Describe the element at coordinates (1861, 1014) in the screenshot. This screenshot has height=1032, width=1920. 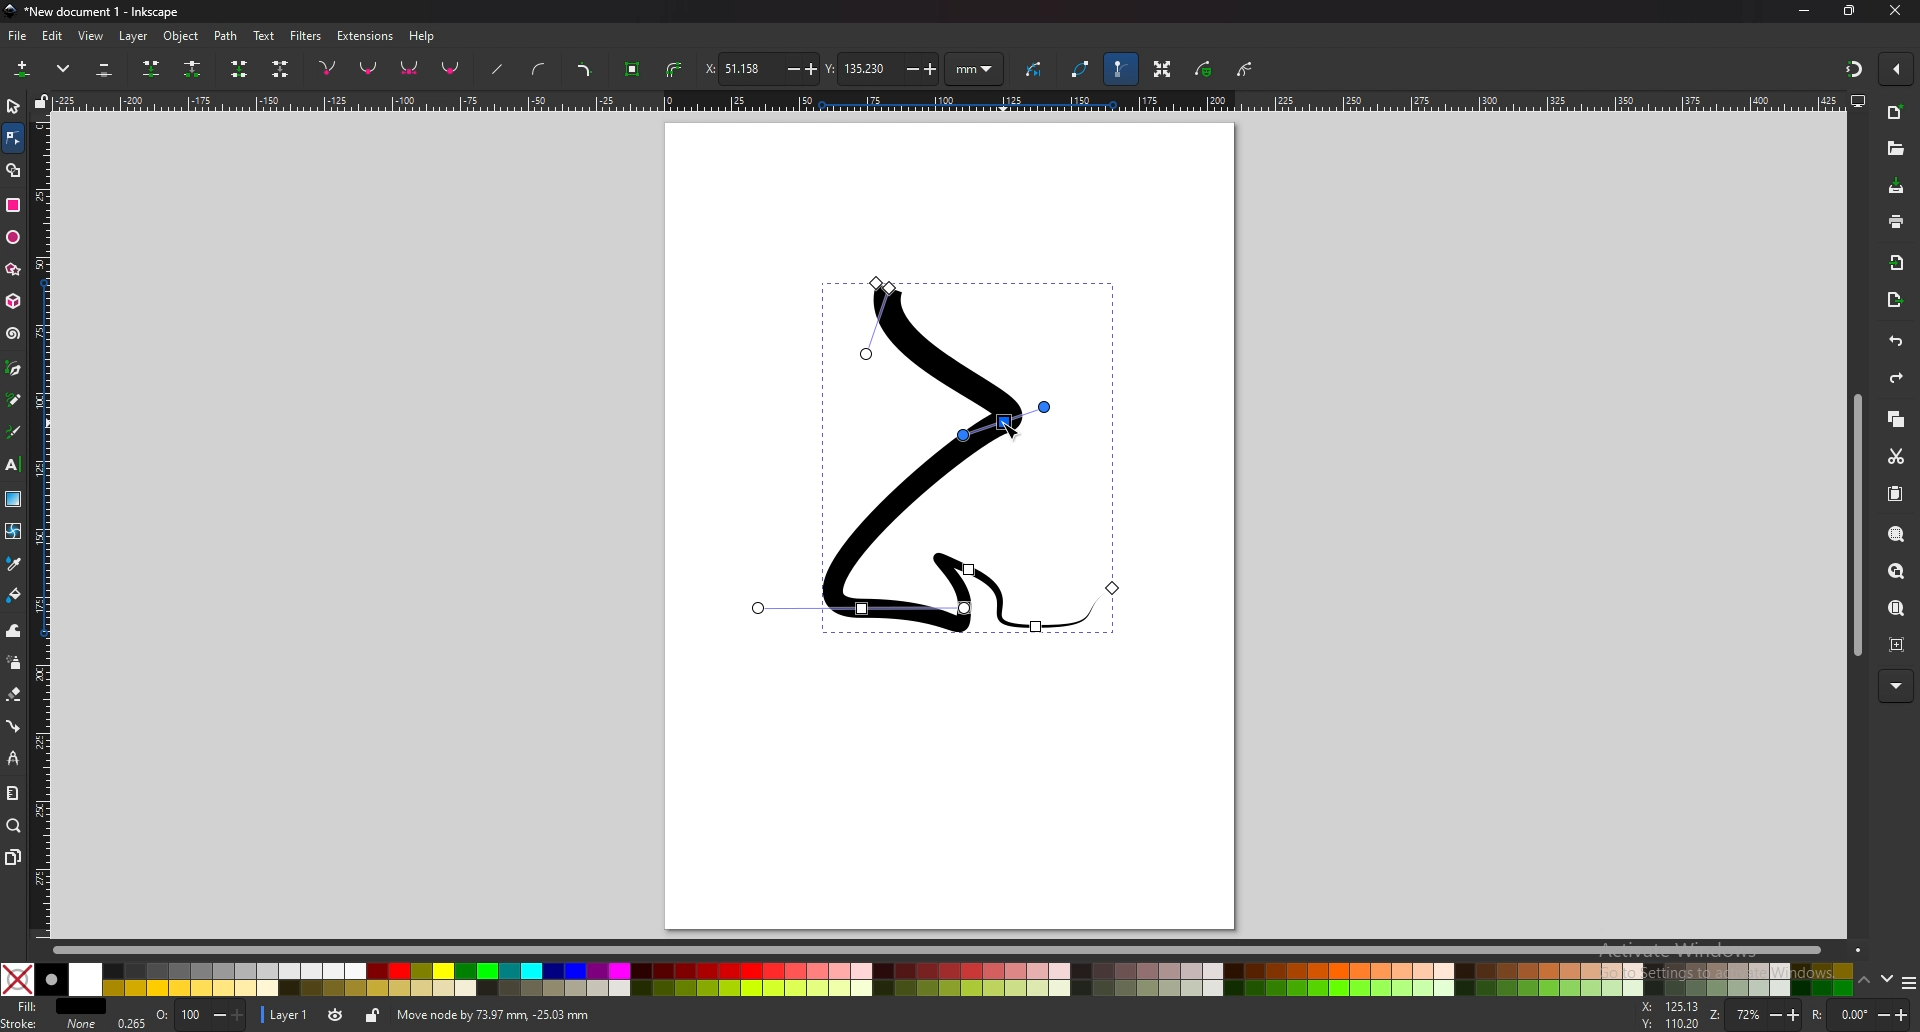
I see `rotation` at that location.